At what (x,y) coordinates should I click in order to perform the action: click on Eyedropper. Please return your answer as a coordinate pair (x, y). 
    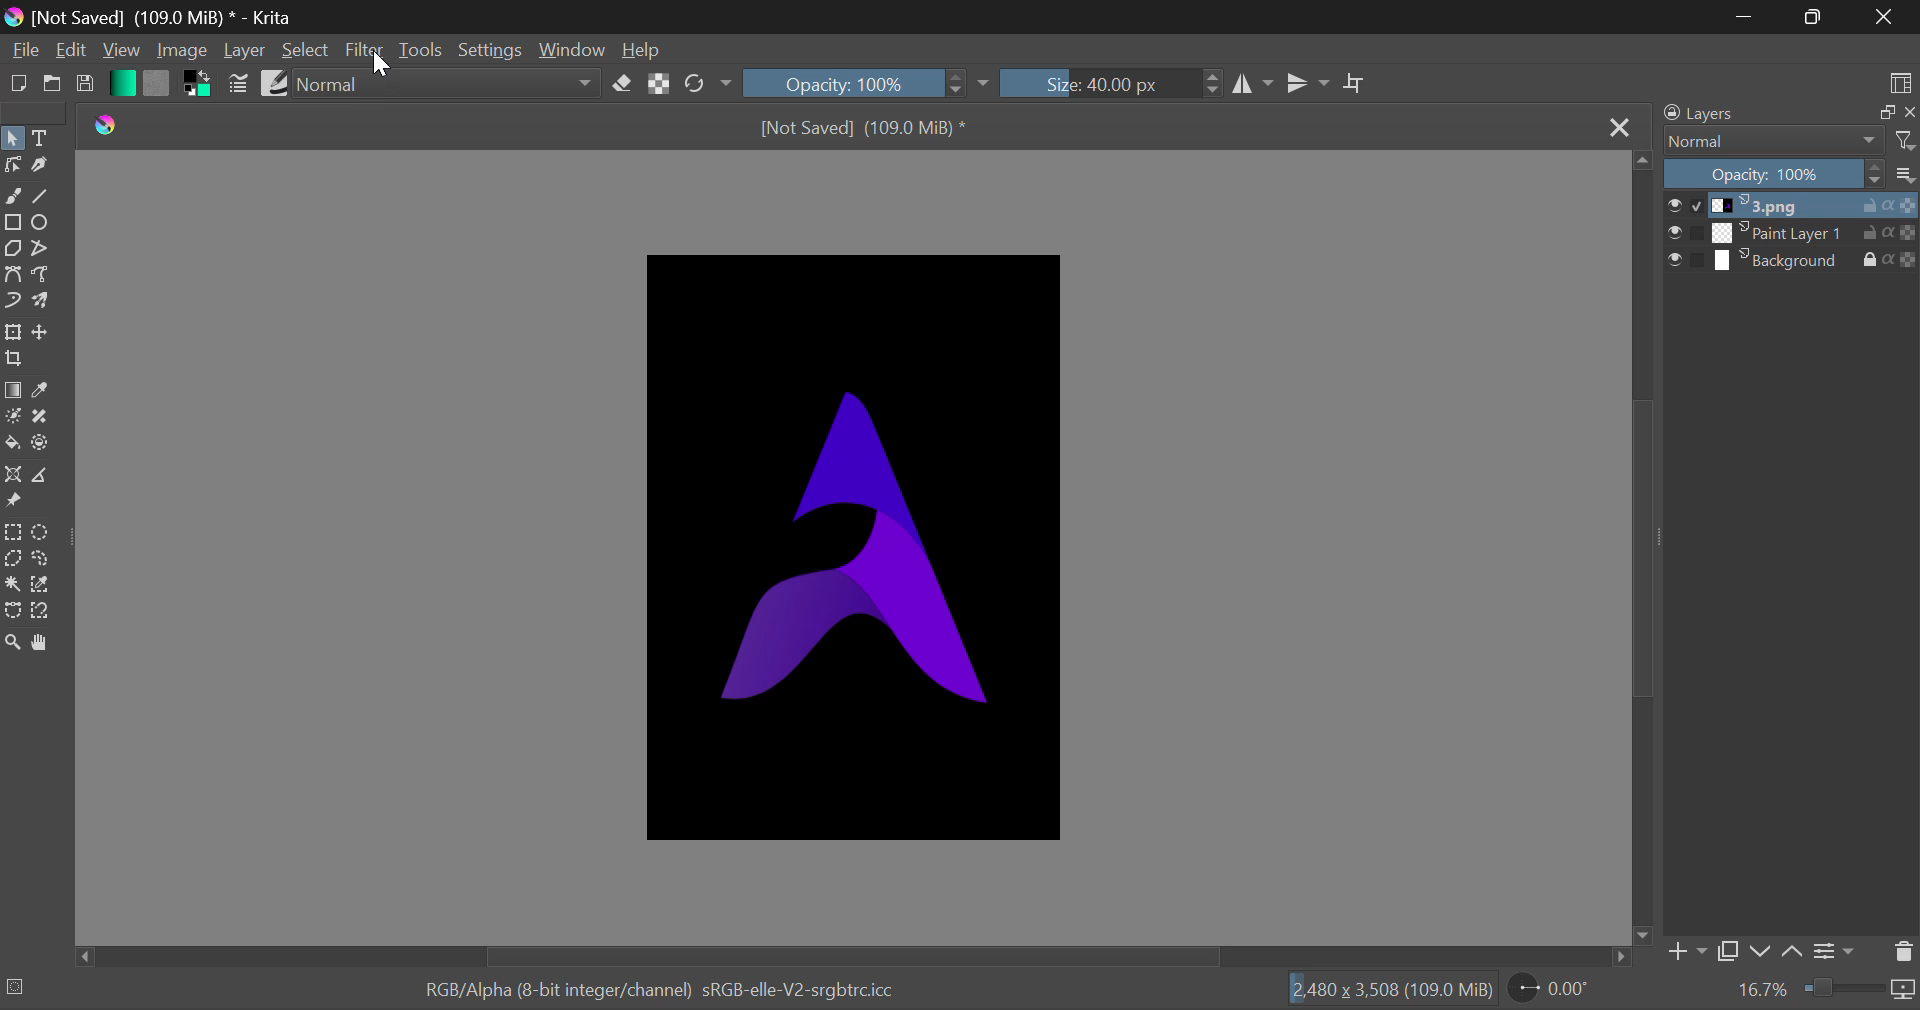
    Looking at the image, I should click on (44, 390).